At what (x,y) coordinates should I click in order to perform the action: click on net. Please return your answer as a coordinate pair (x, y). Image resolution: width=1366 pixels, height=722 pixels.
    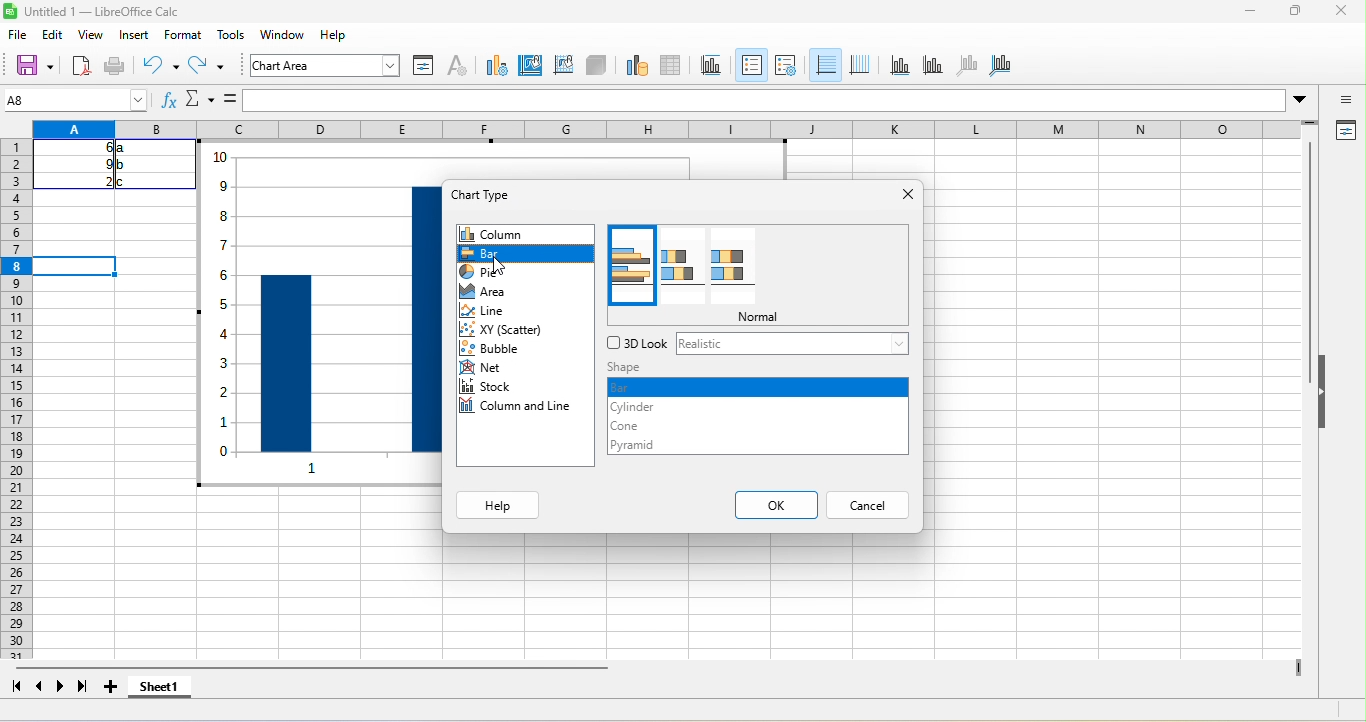
    Looking at the image, I should click on (494, 369).